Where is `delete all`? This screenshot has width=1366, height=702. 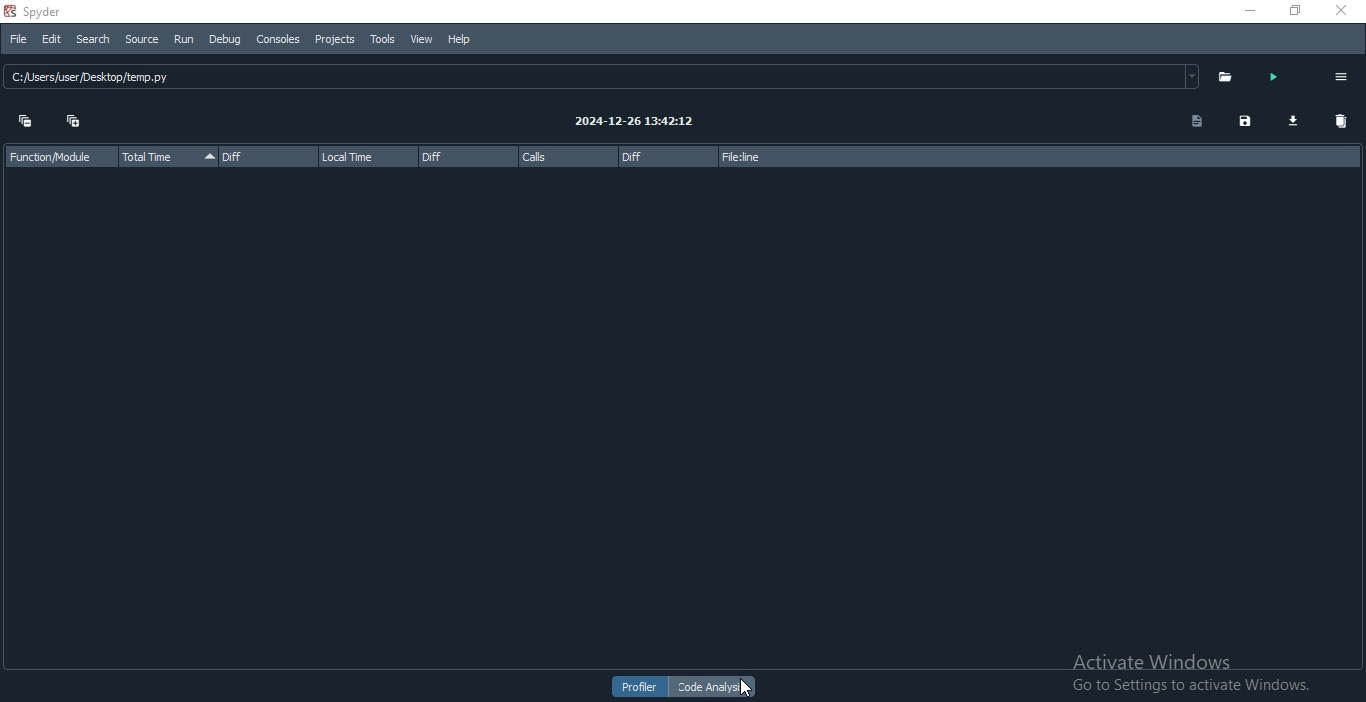
delete all is located at coordinates (1342, 122).